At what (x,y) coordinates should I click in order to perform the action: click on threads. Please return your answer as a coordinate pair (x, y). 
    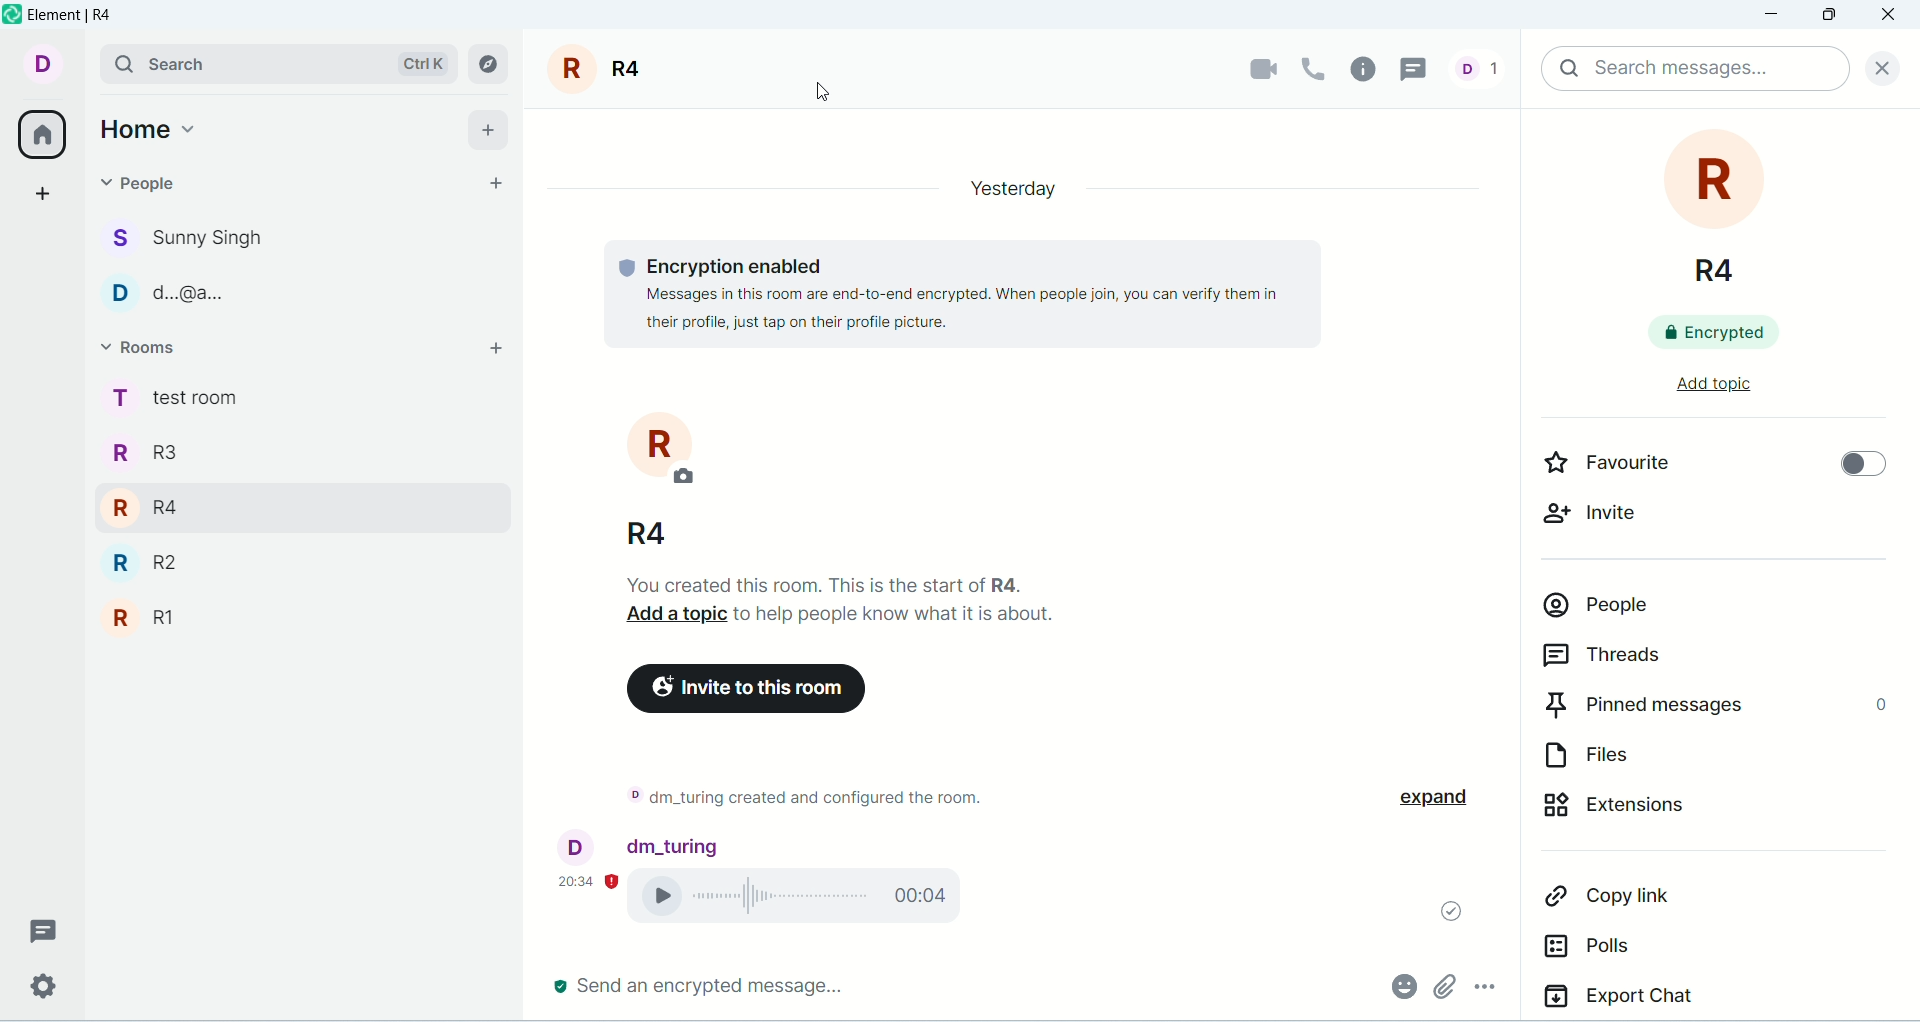
    Looking at the image, I should click on (1677, 659).